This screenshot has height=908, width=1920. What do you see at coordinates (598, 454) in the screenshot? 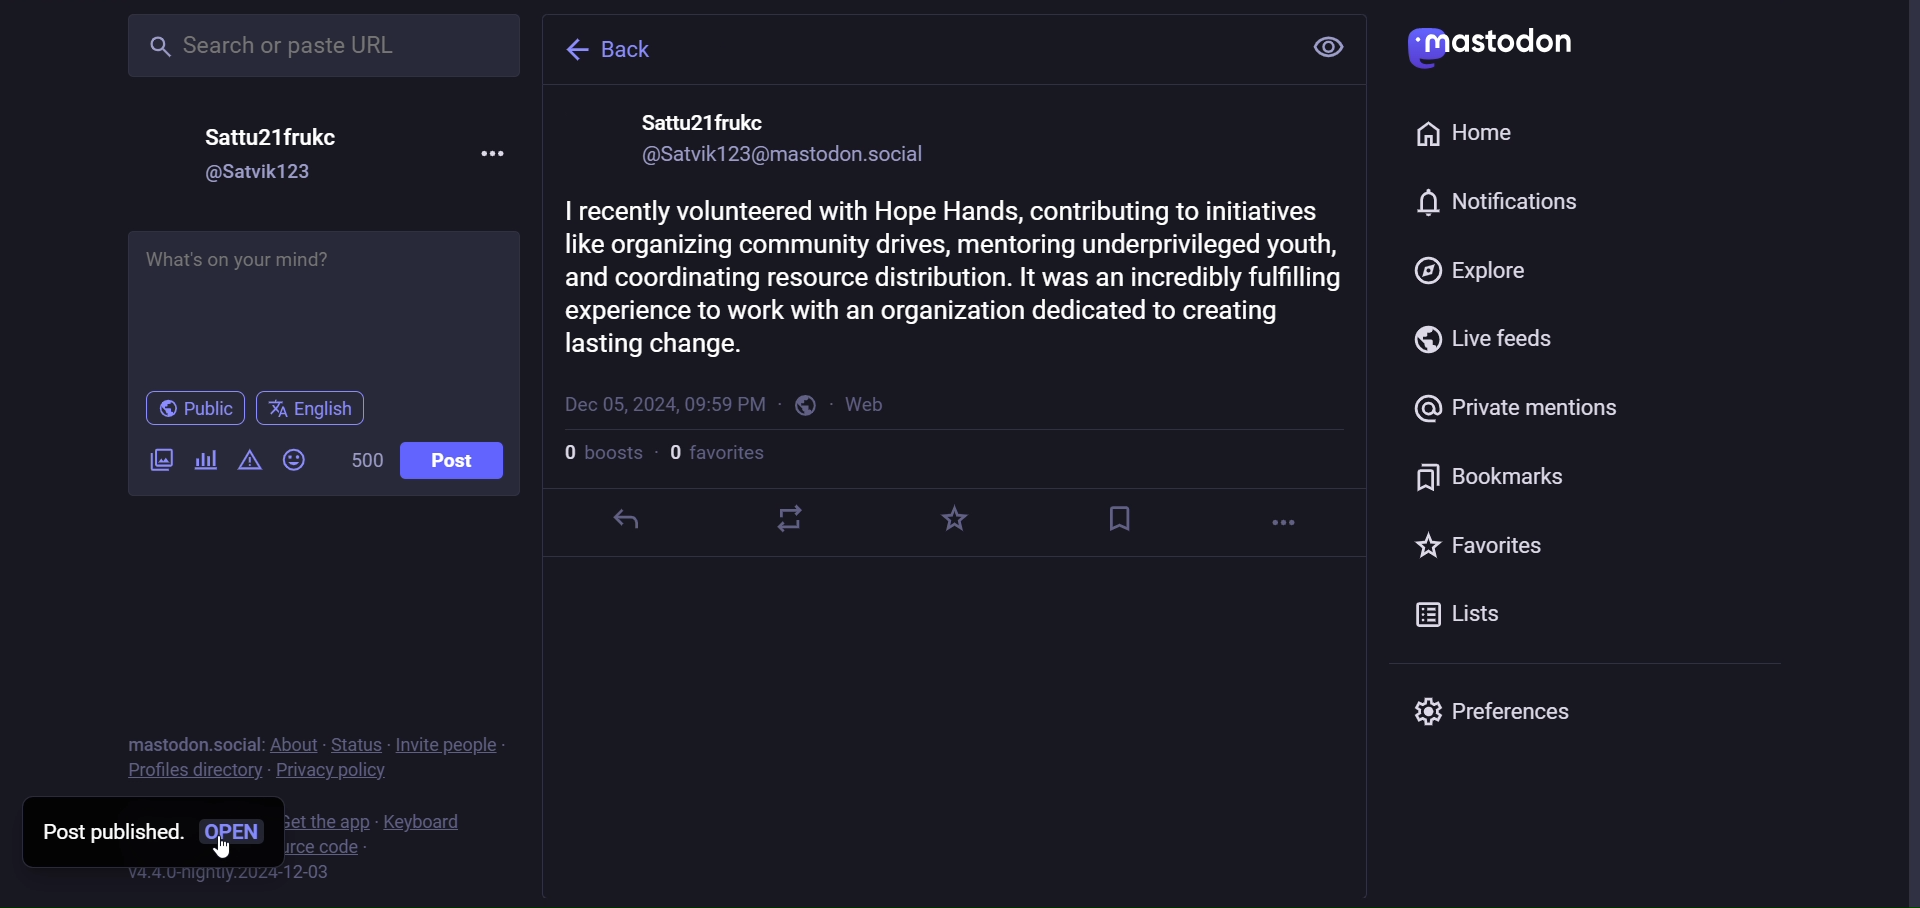
I see `number of boost` at bounding box center [598, 454].